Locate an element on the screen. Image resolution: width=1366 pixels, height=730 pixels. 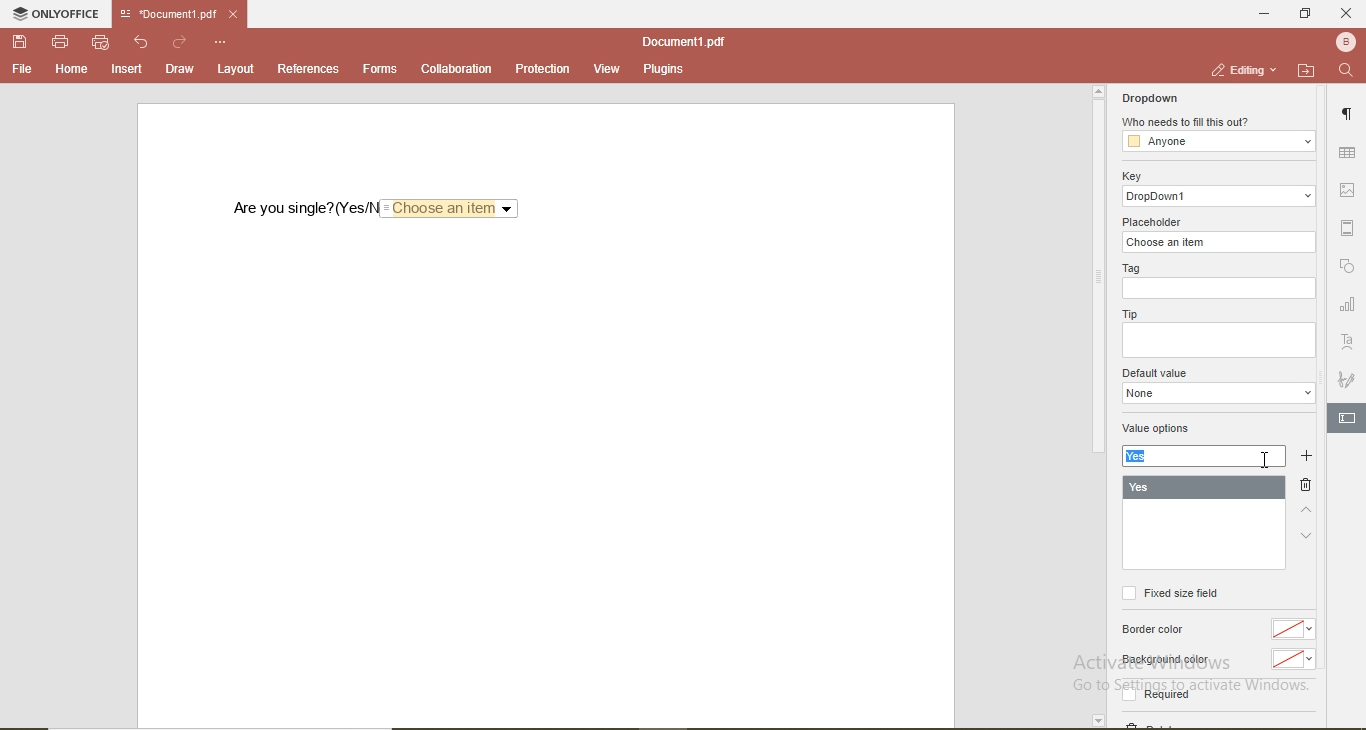
paragraph is located at coordinates (1350, 109).